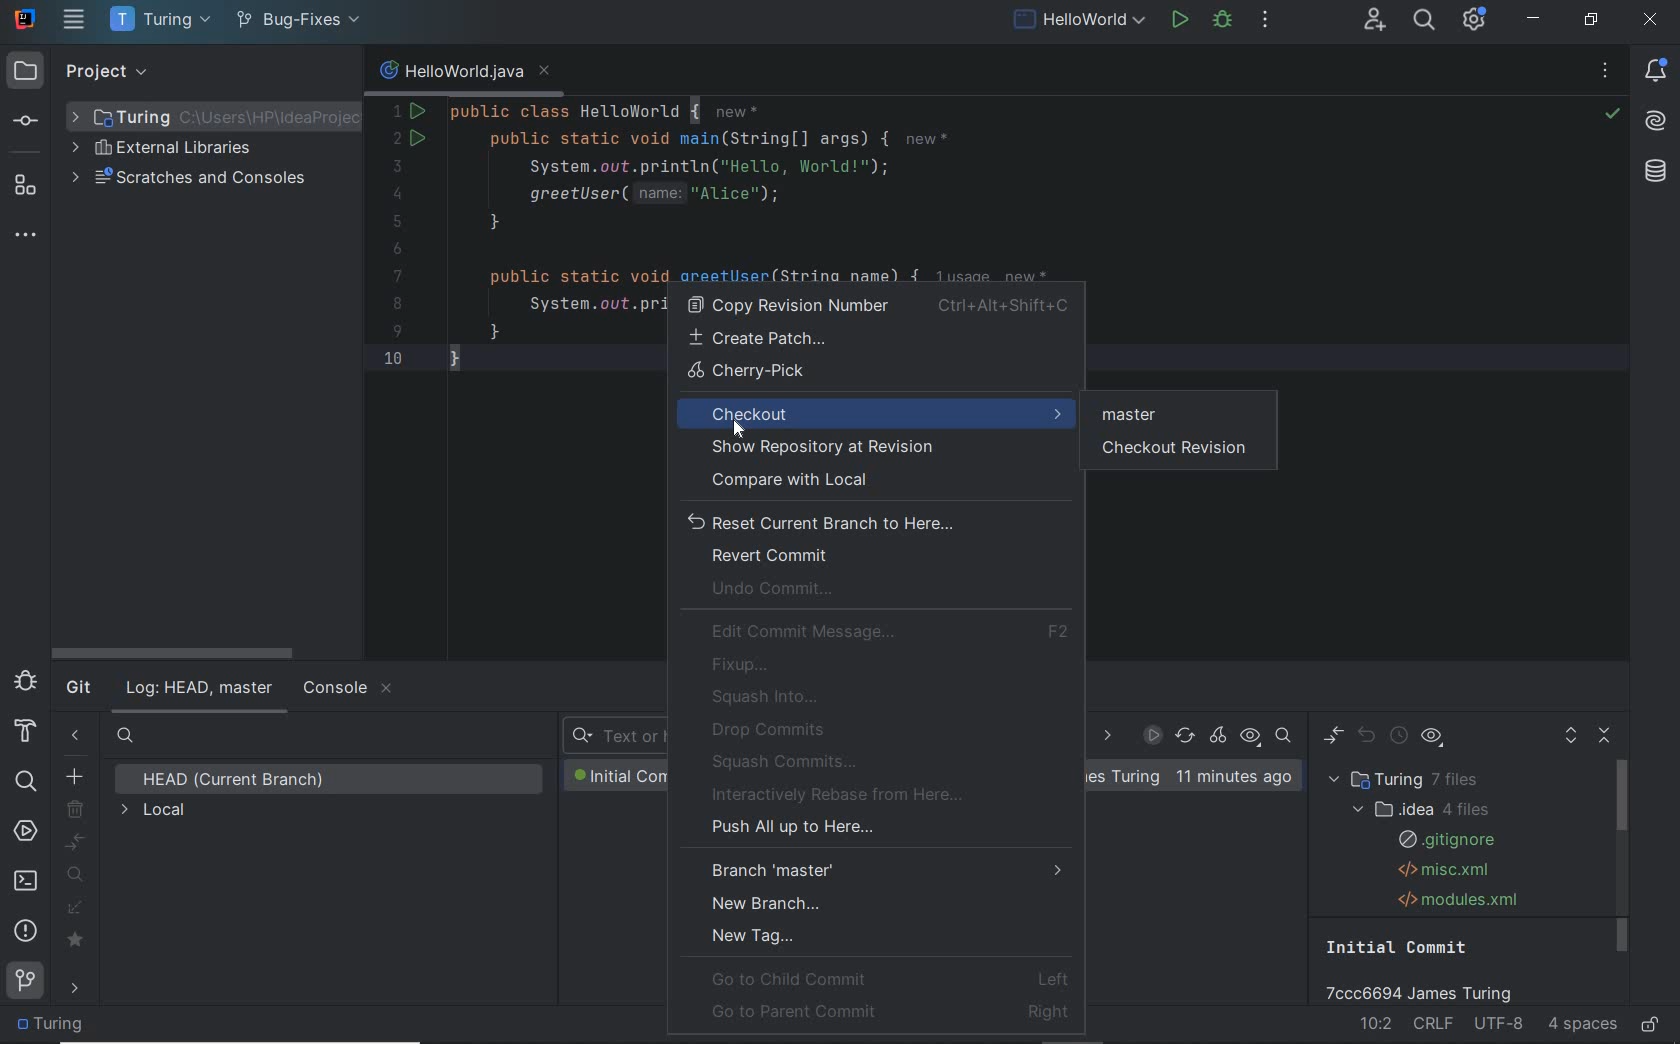 The height and width of the screenshot is (1044, 1680). I want to click on hide git branches, so click(76, 738).